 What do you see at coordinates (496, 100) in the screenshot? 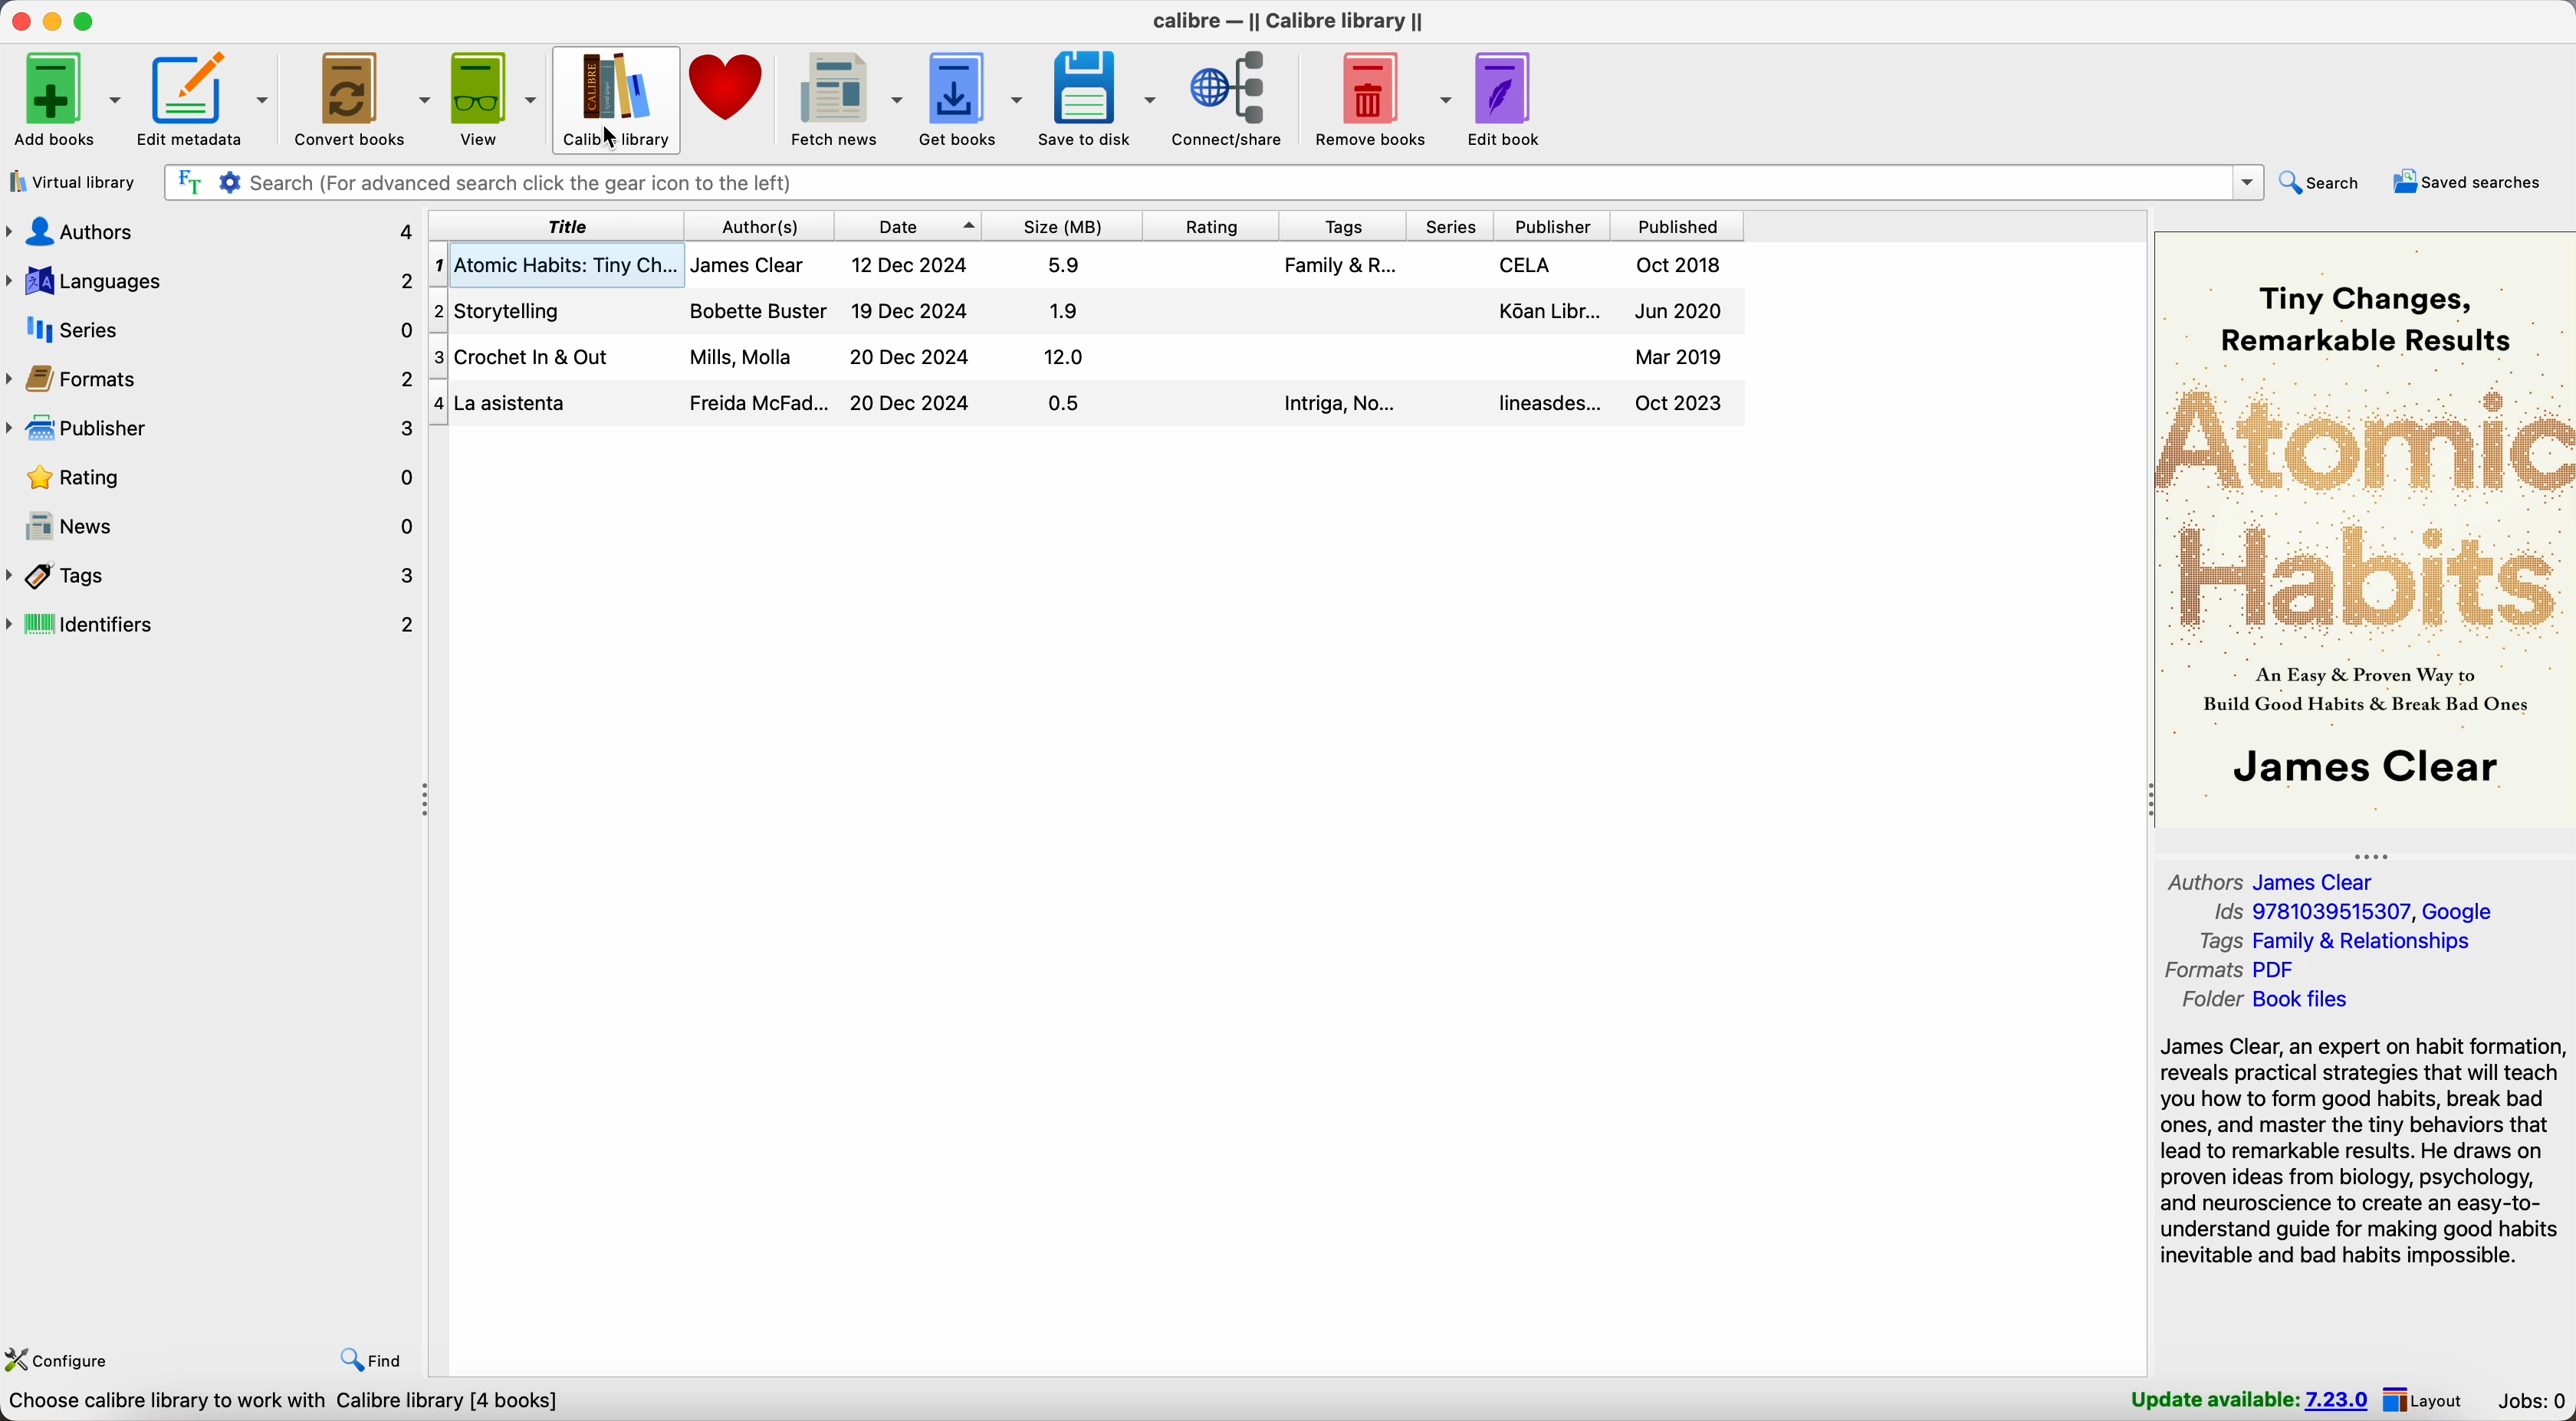
I see `view` at bounding box center [496, 100].